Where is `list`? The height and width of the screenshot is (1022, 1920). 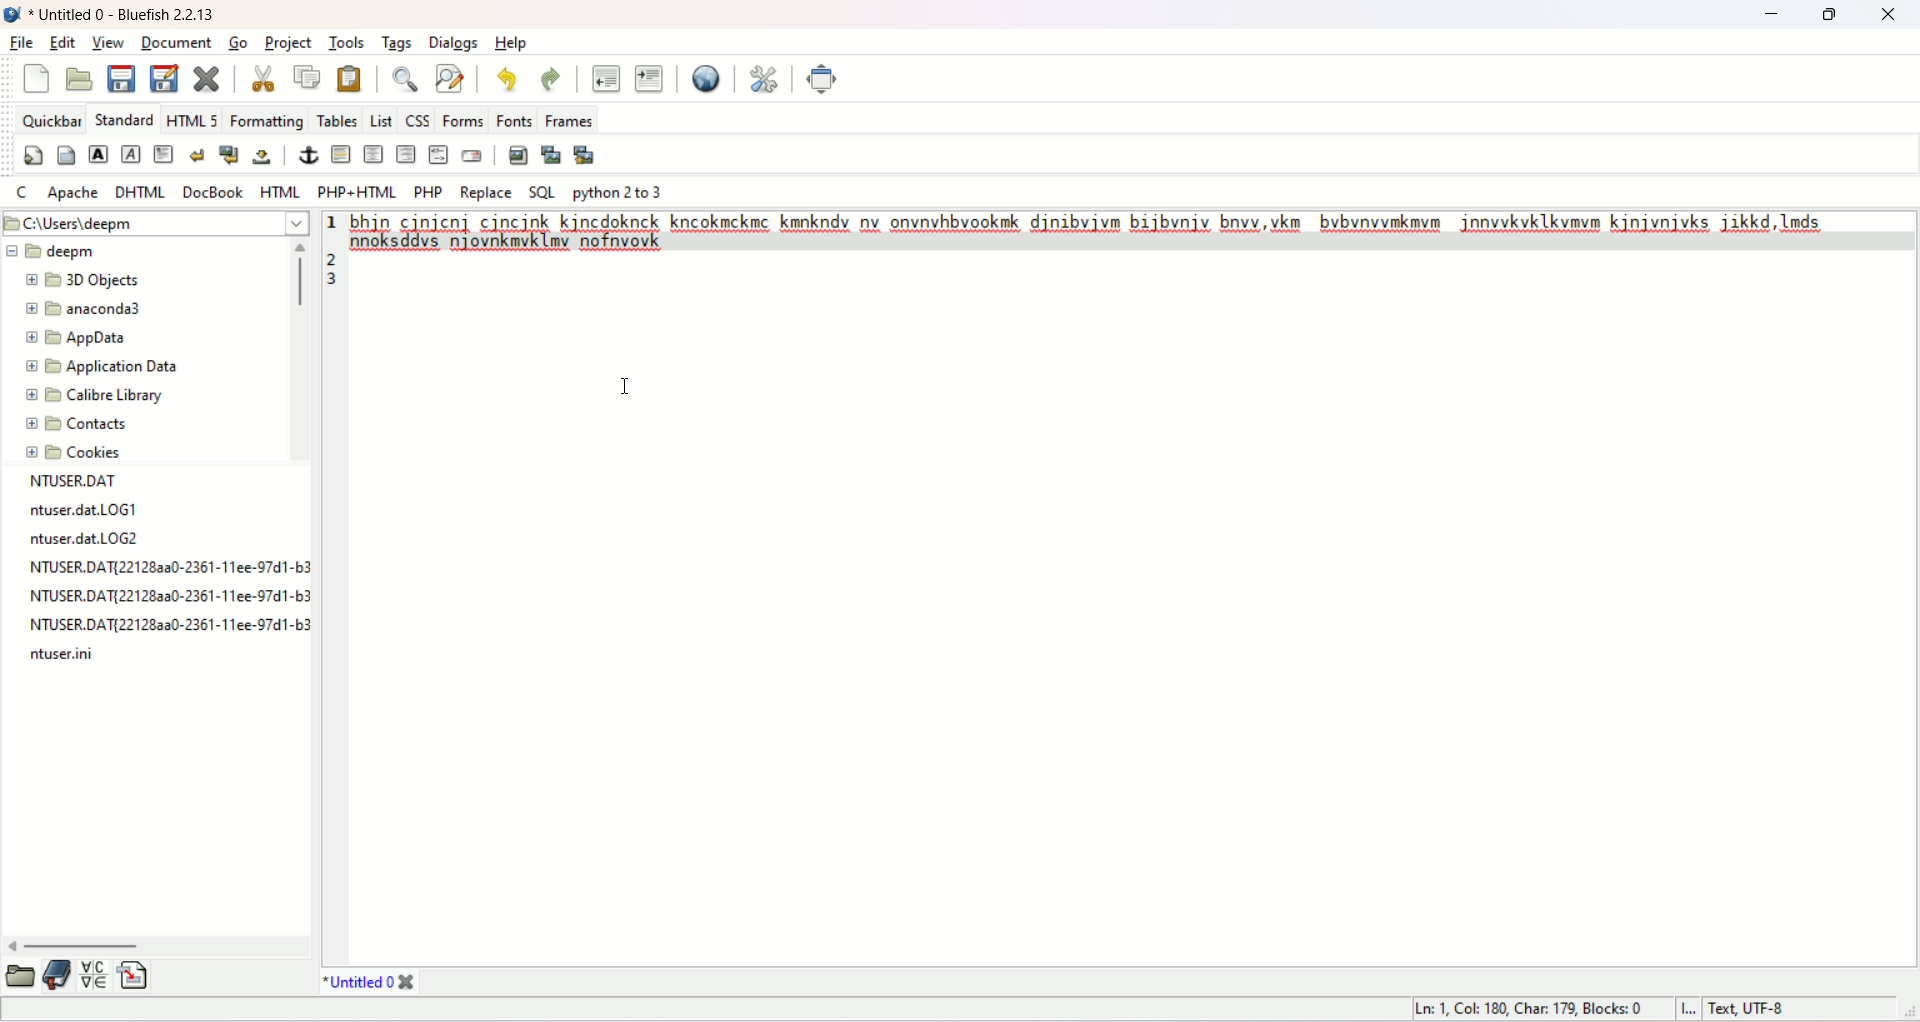 list is located at coordinates (383, 117).